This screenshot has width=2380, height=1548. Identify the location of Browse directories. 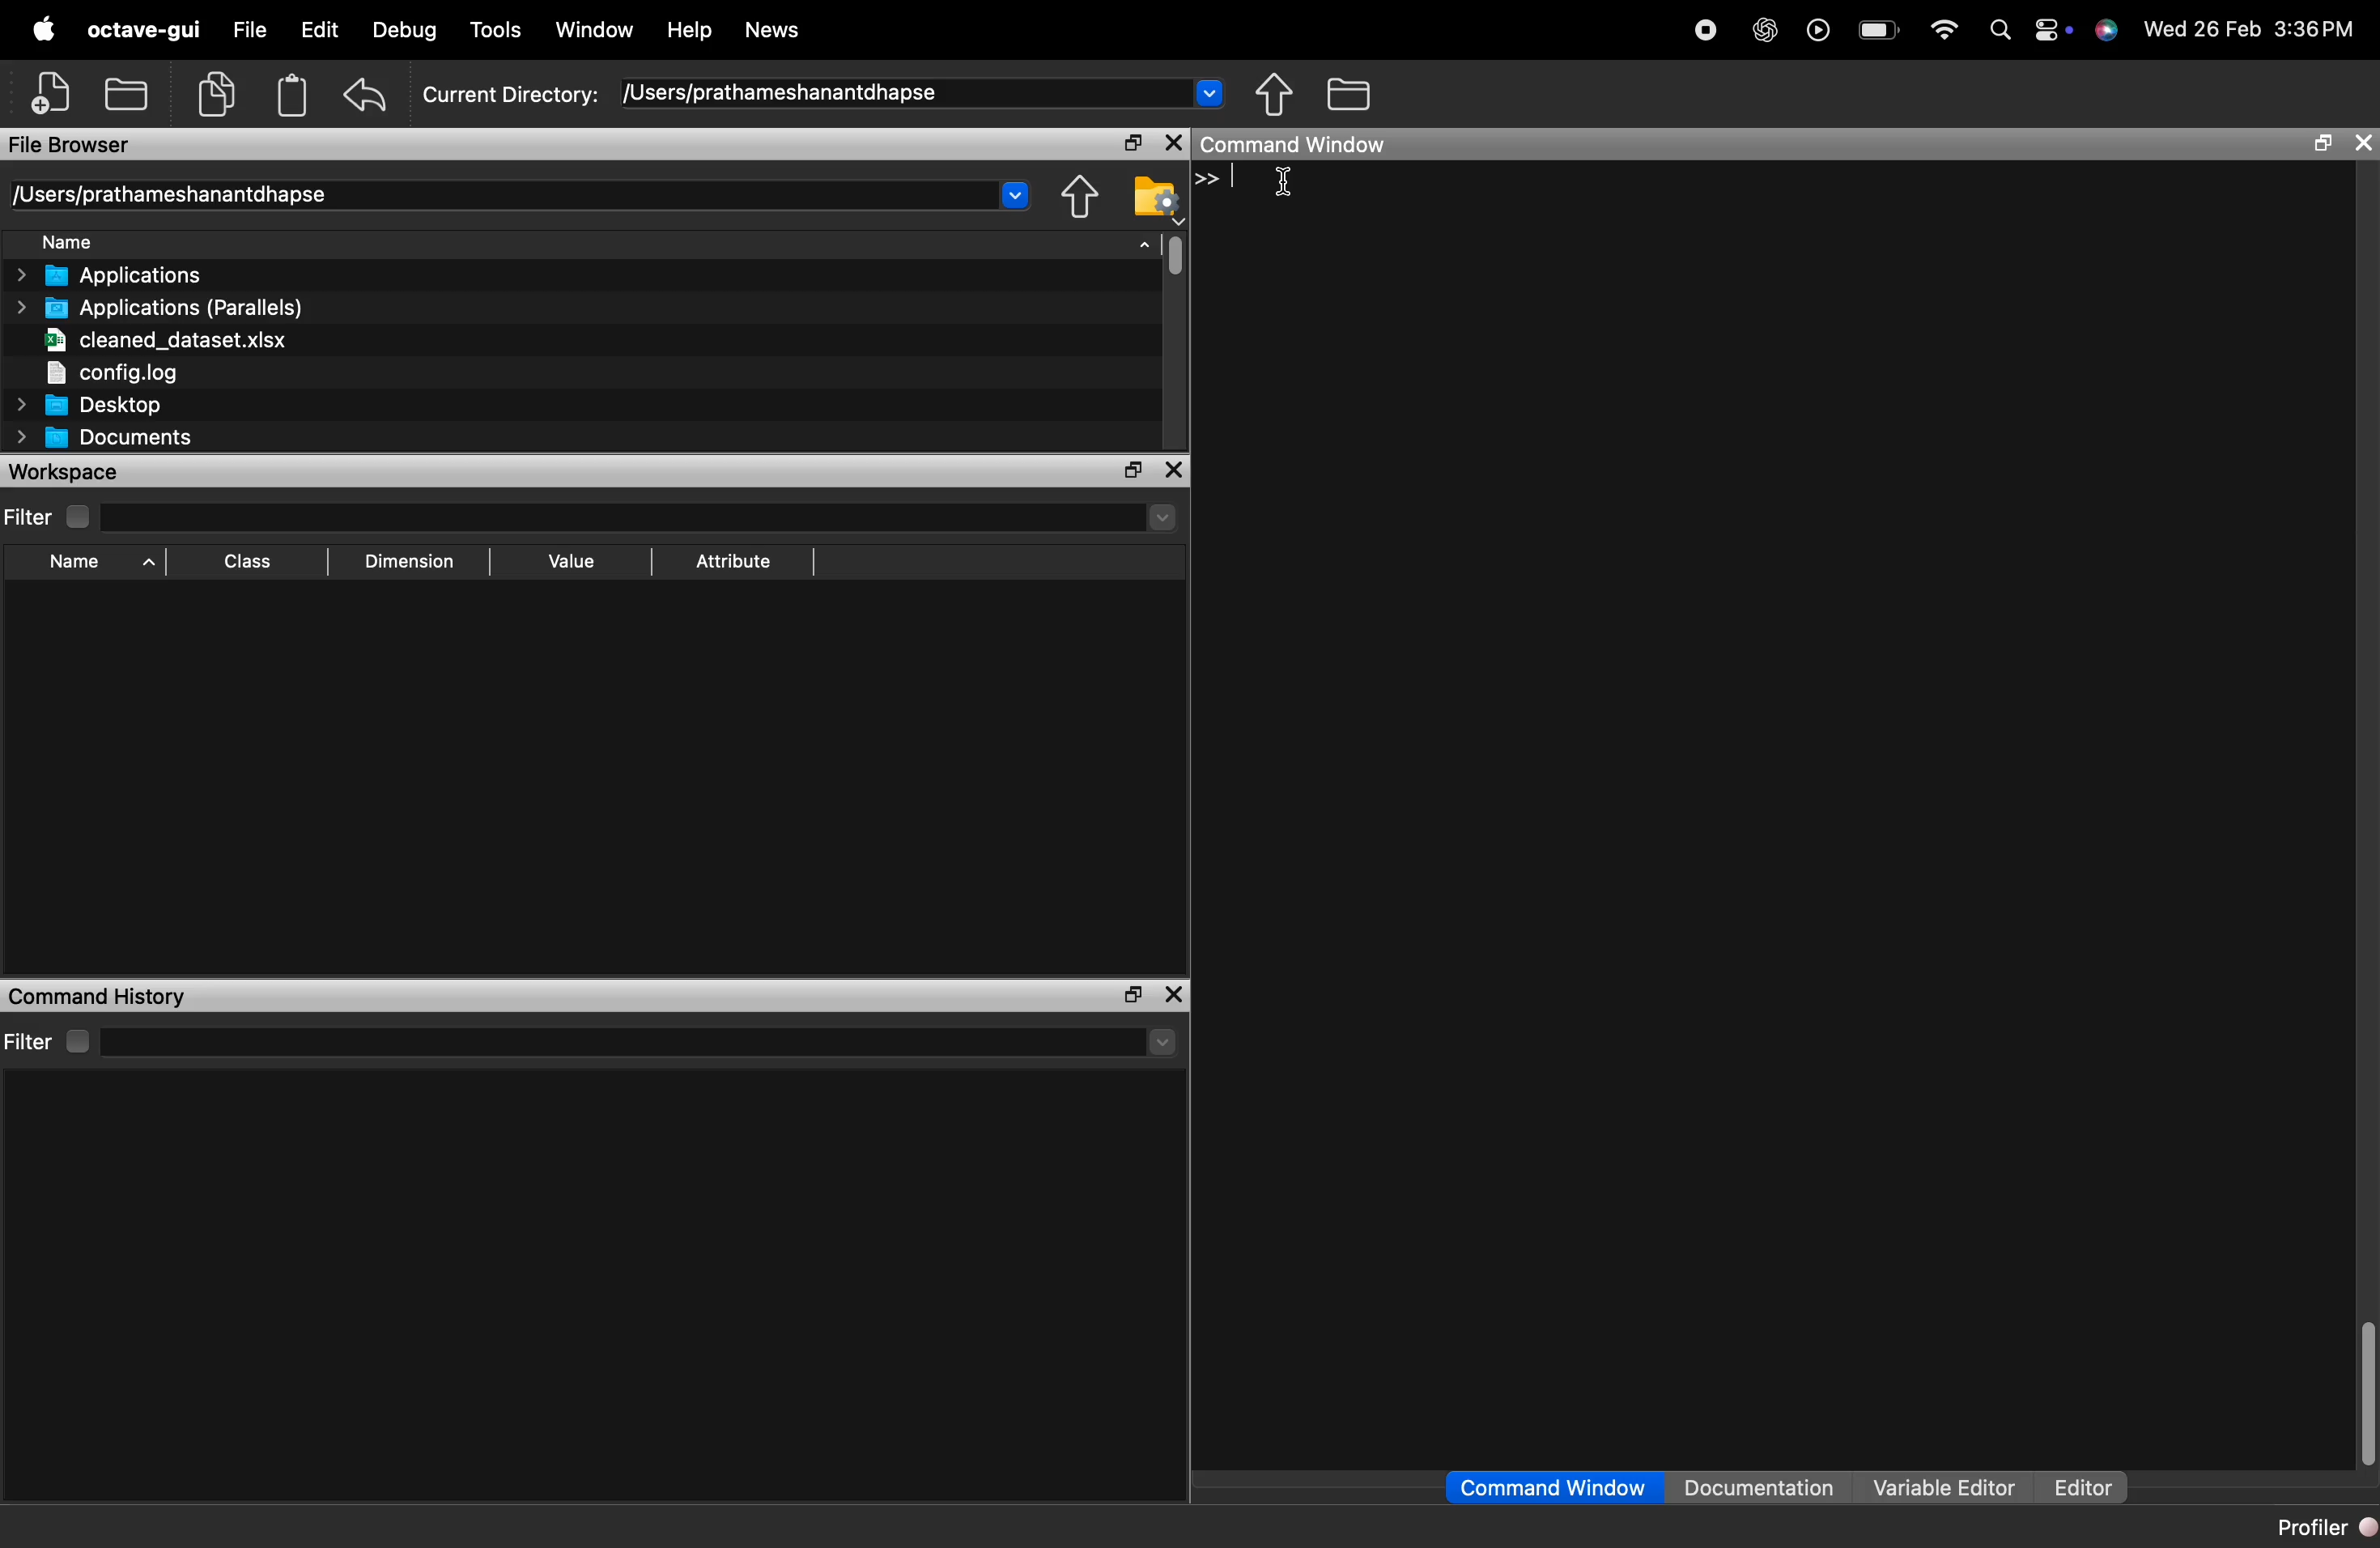
(1079, 200).